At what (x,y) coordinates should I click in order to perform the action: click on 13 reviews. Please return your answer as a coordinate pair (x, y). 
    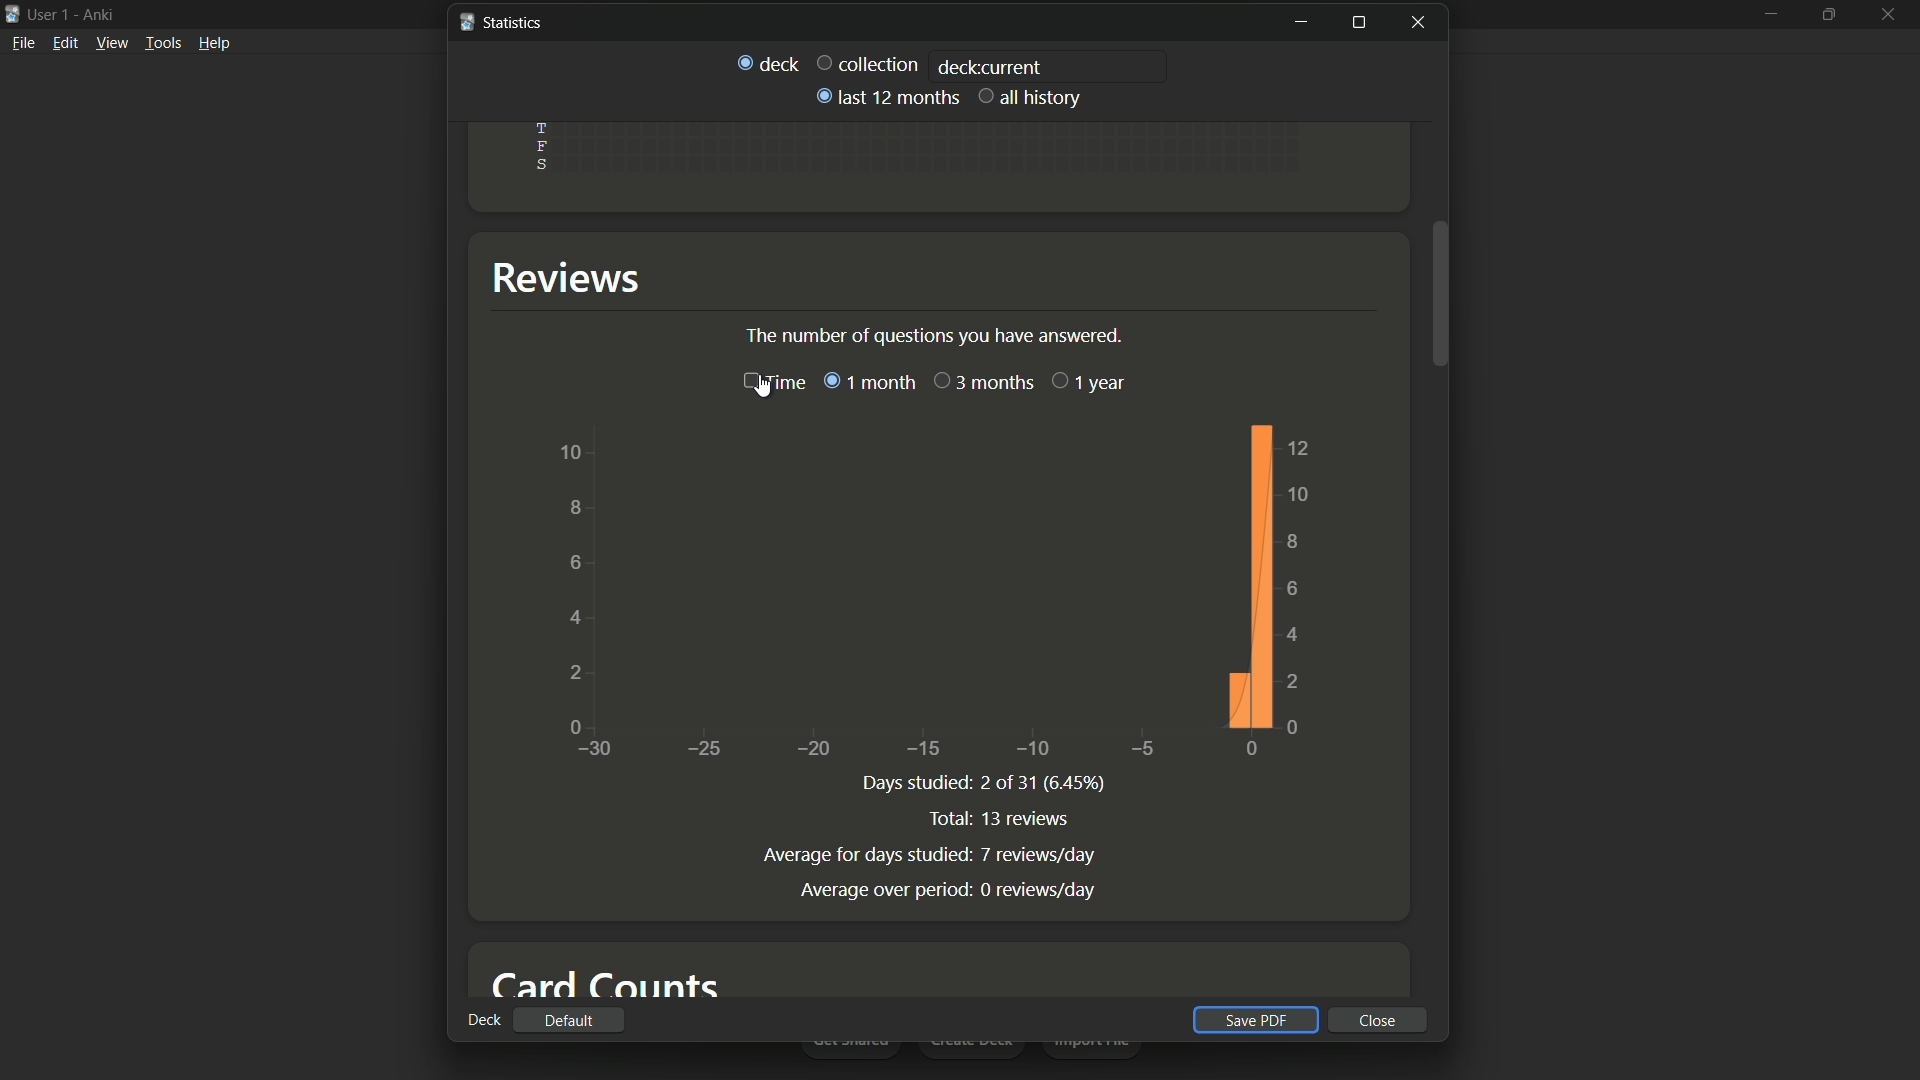
    Looking at the image, I should click on (1029, 819).